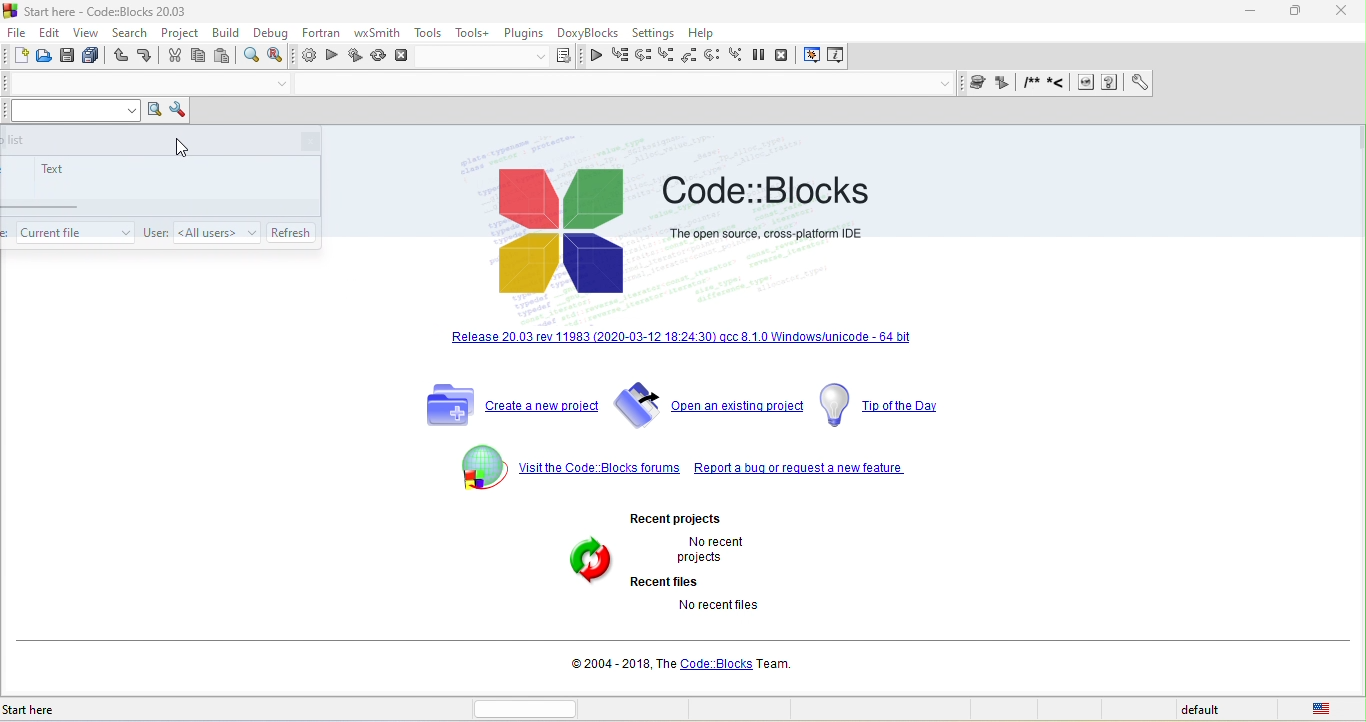 This screenshot has height=722, width=1366. Describe the element at coordinates (534, 708) in the screenshot. I see `horizontal scroll bar` at that location.